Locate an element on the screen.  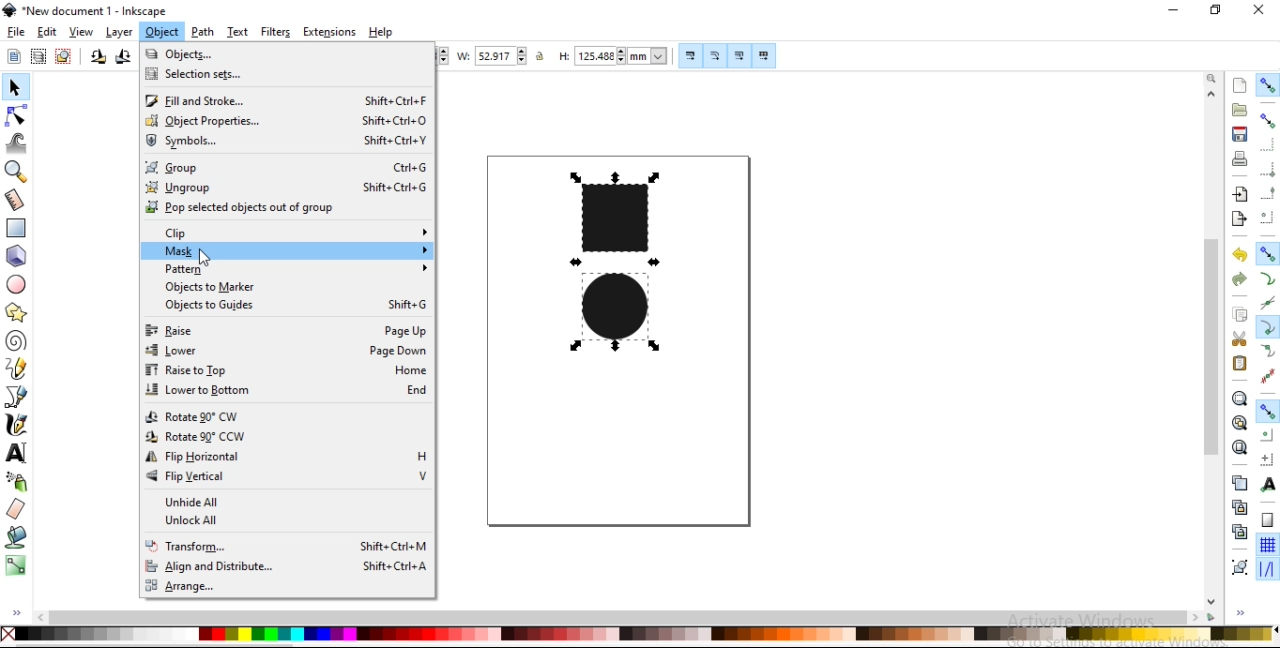
scale stroke width by same proportion  is located at coordinates (690, 56).